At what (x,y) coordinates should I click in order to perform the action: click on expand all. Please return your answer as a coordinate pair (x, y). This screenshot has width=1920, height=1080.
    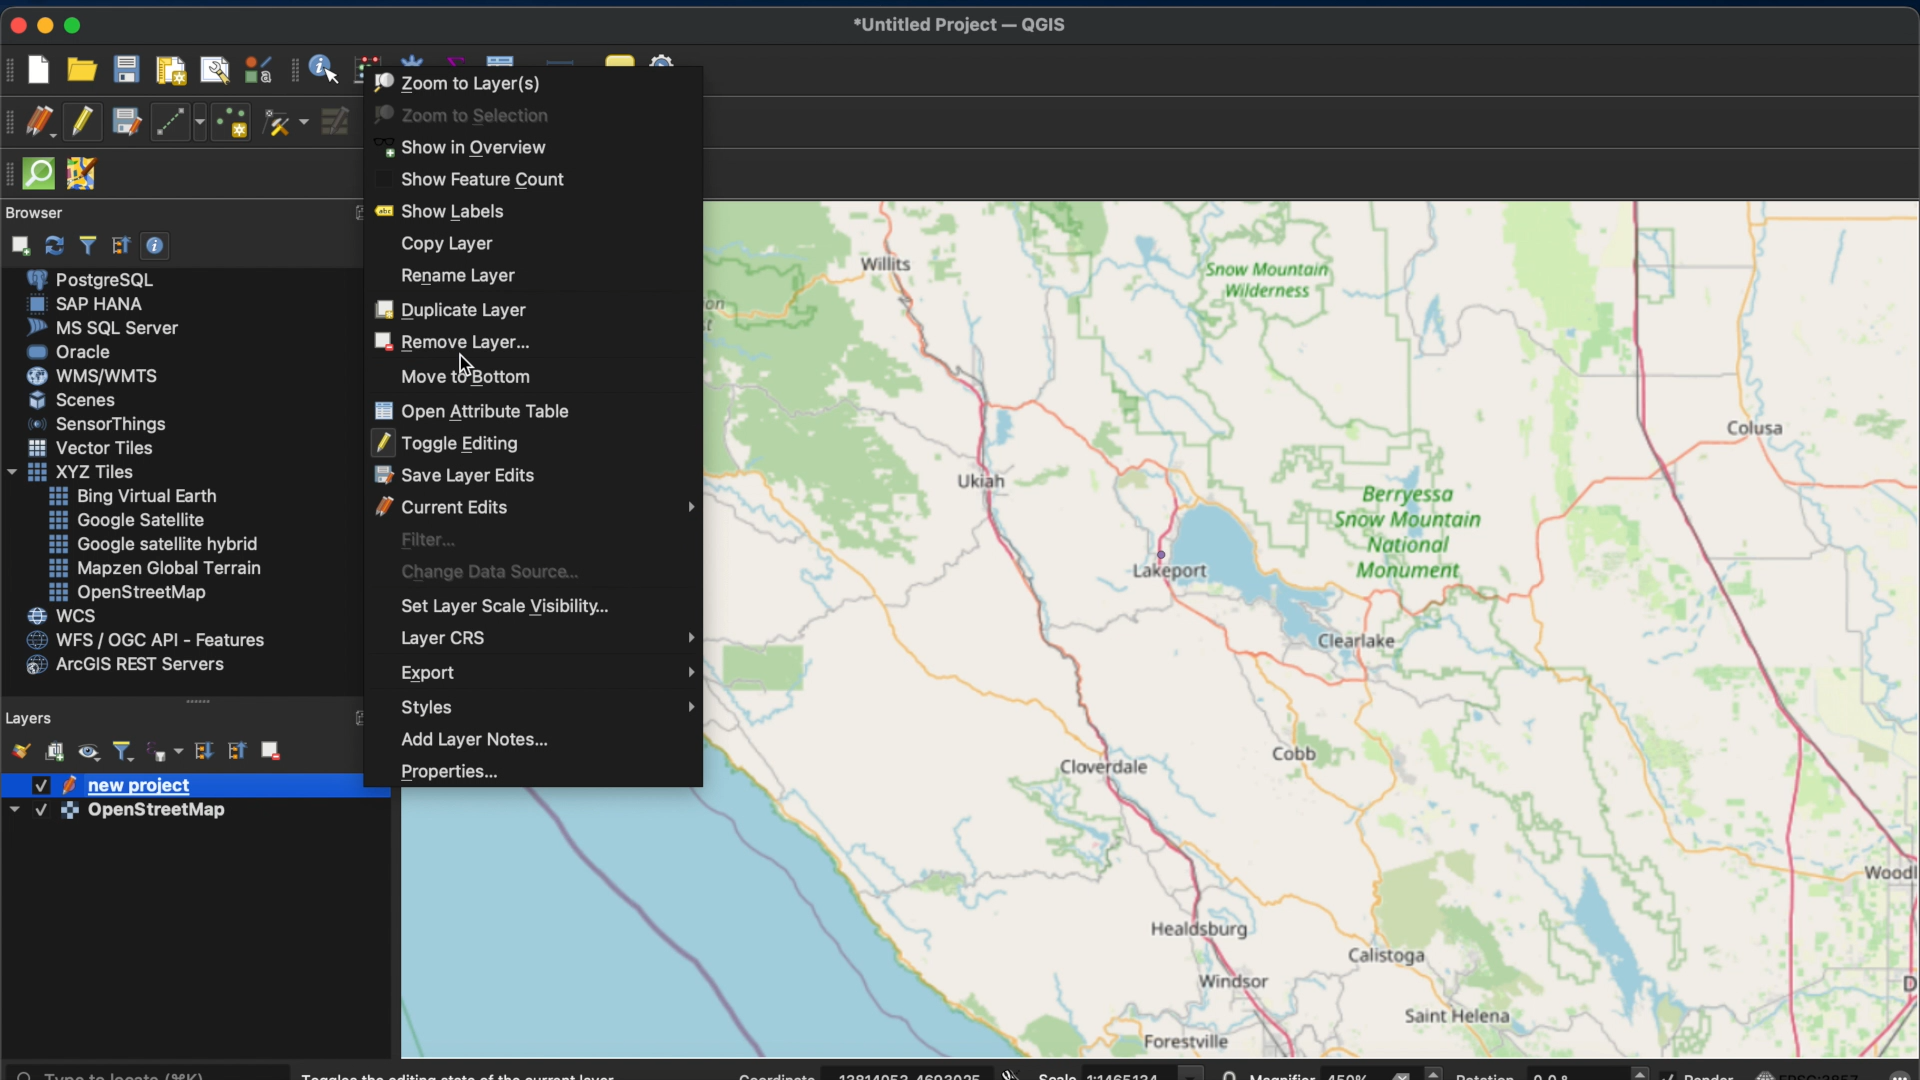
    Looking at the image, I should click on (203, 752).